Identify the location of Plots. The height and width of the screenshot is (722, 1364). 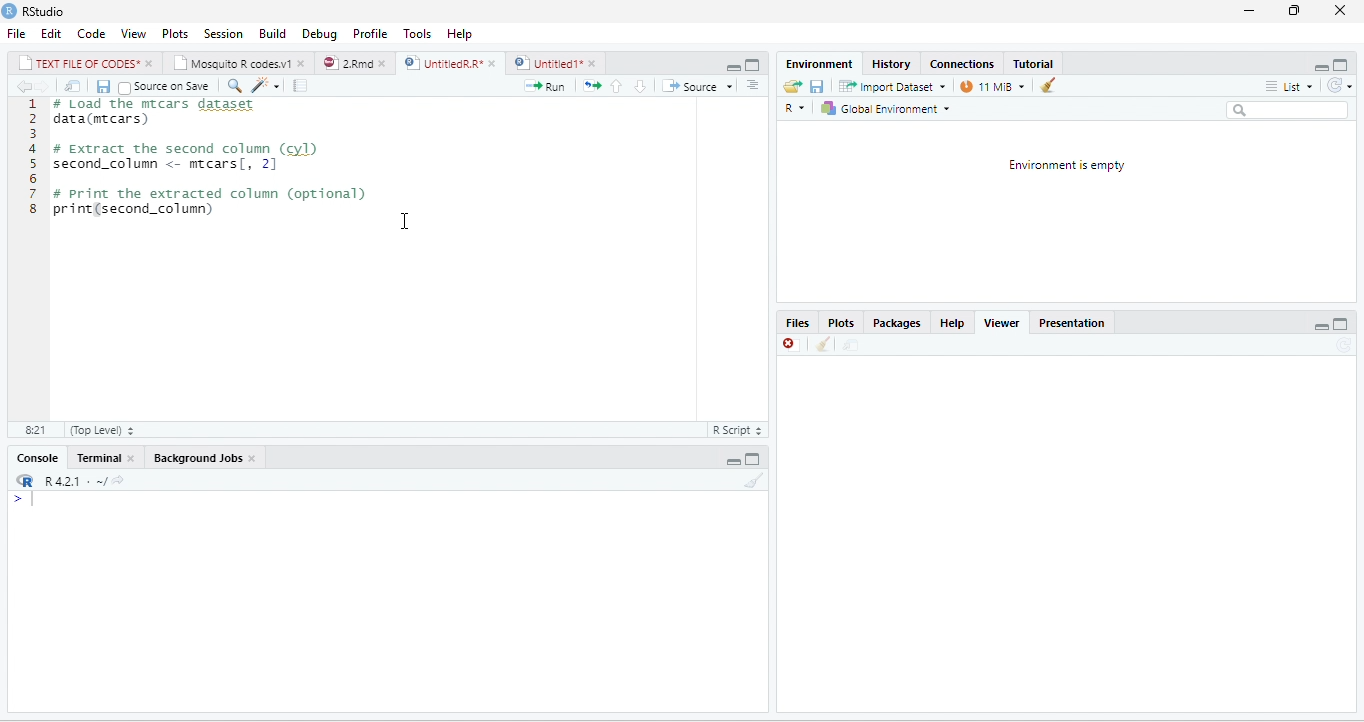
(175, 32).